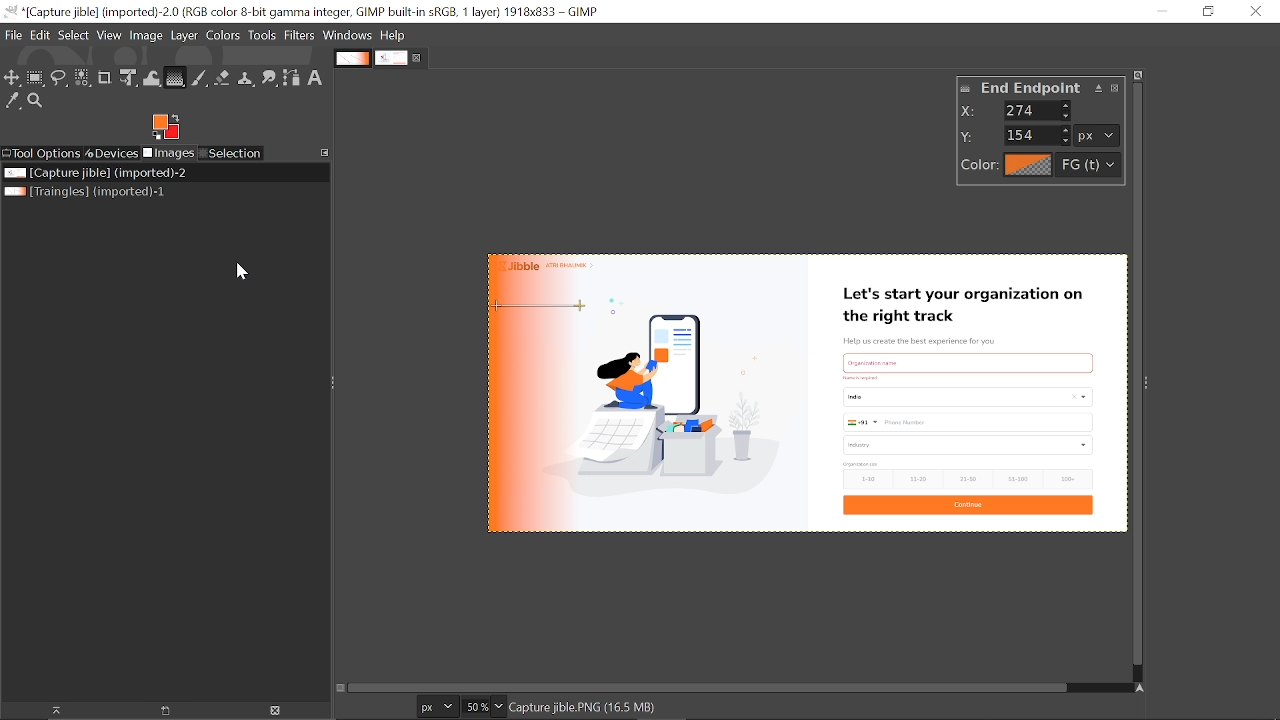 The image size is (1280, 720). What do you see at coordinates (83, 77) in the screenshot?
I see `Select by color tool` at bounding box center [83, 77].